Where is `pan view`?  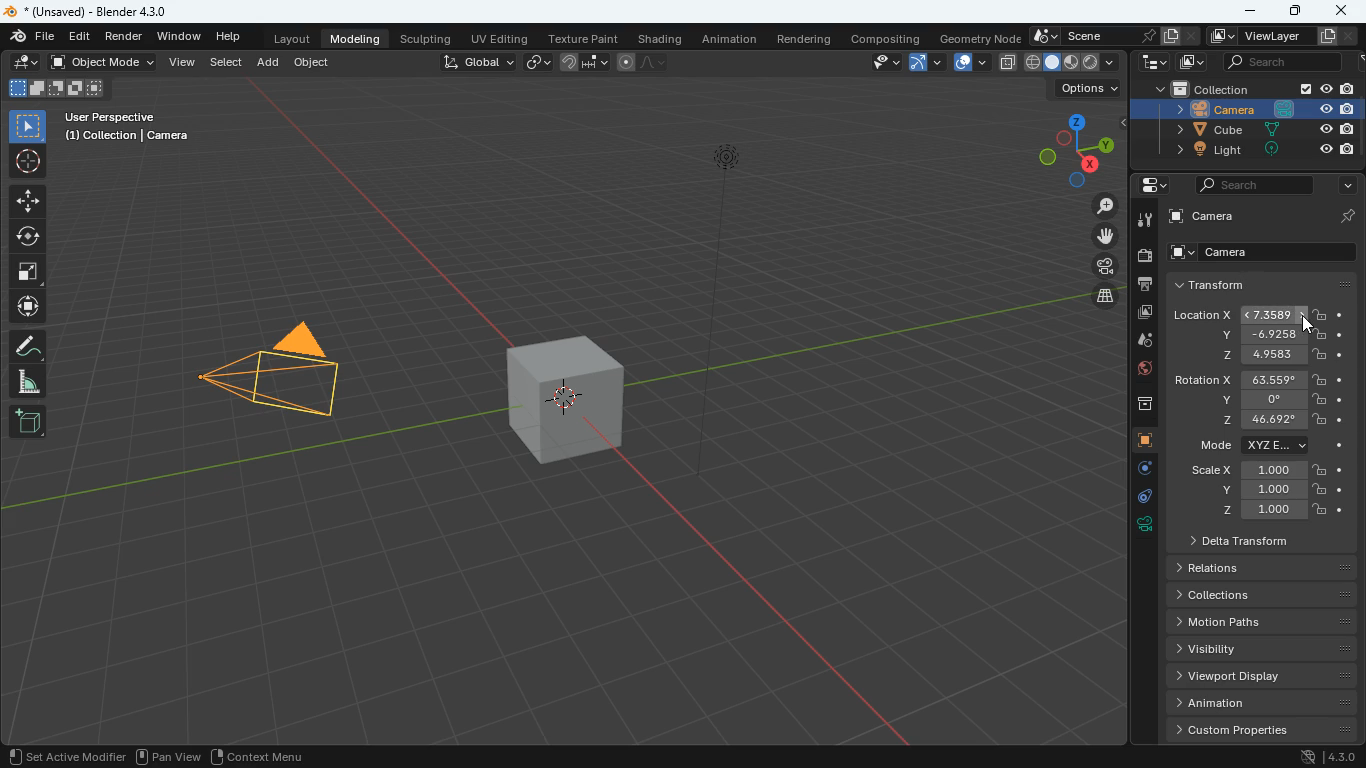
pan view is located at coordinates (171, 755).